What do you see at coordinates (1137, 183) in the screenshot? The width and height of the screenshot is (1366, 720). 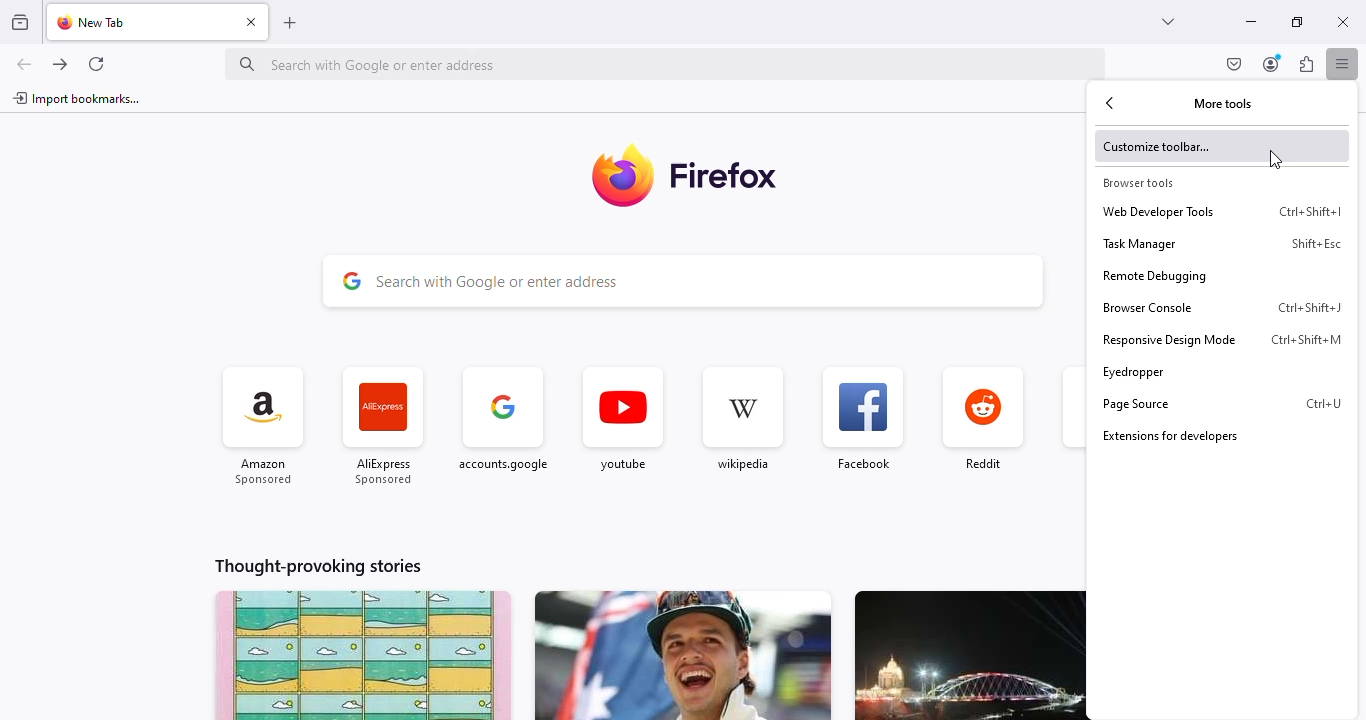 I see `browser tools` at bounding box center [1137, 183].